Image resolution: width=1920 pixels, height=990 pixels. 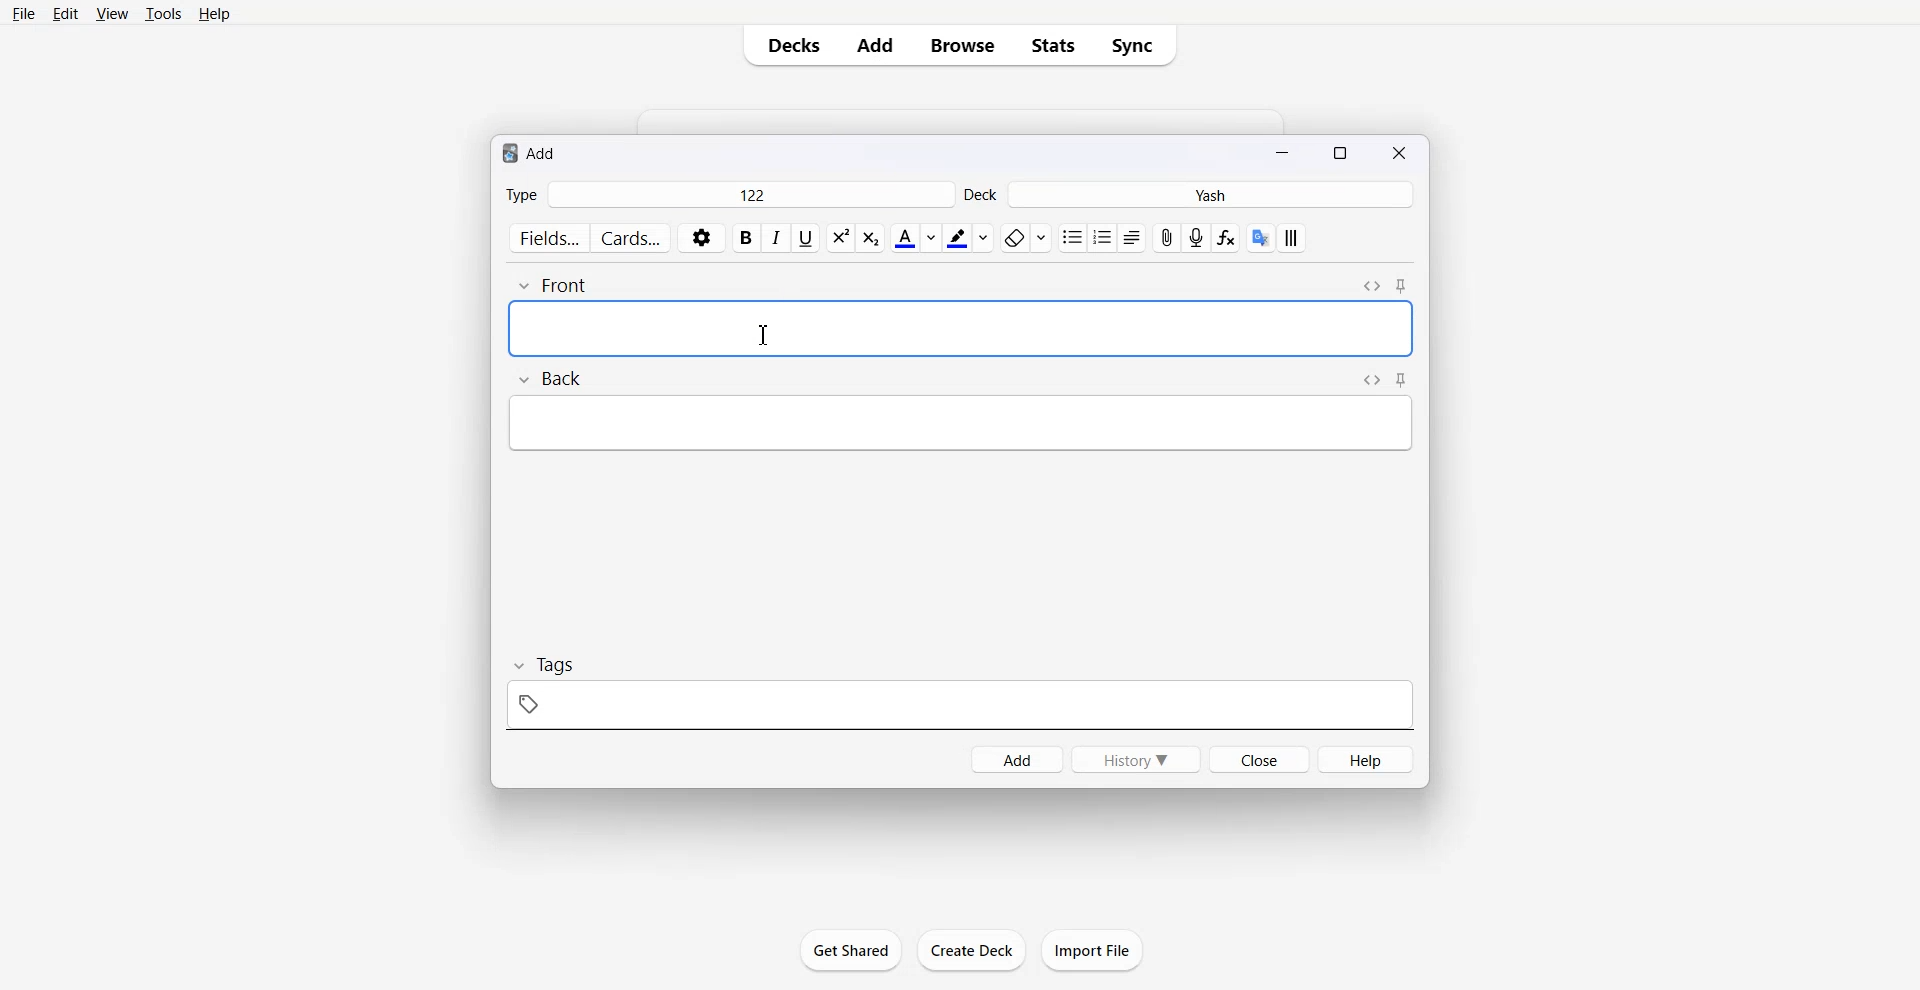 I want to click on Italic, so click(x=777, y=238).